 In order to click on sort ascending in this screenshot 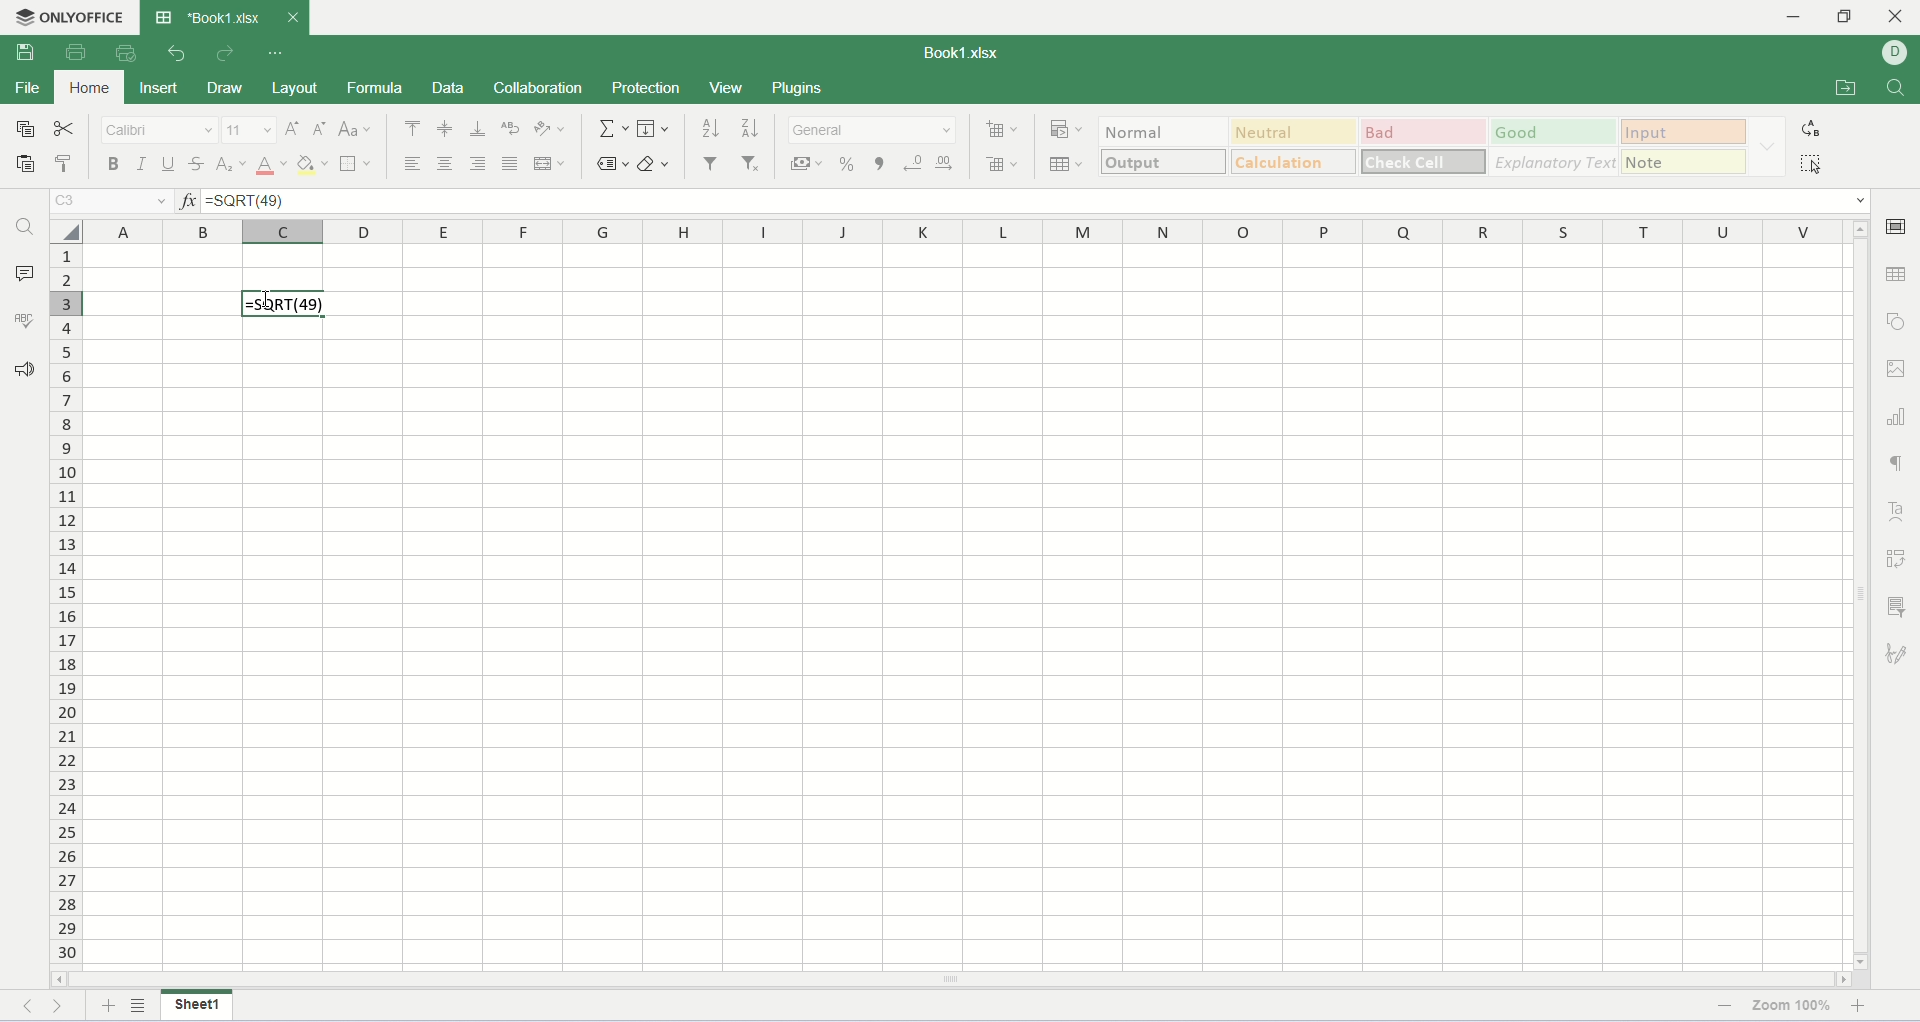, I will do `click(712, 128)`.